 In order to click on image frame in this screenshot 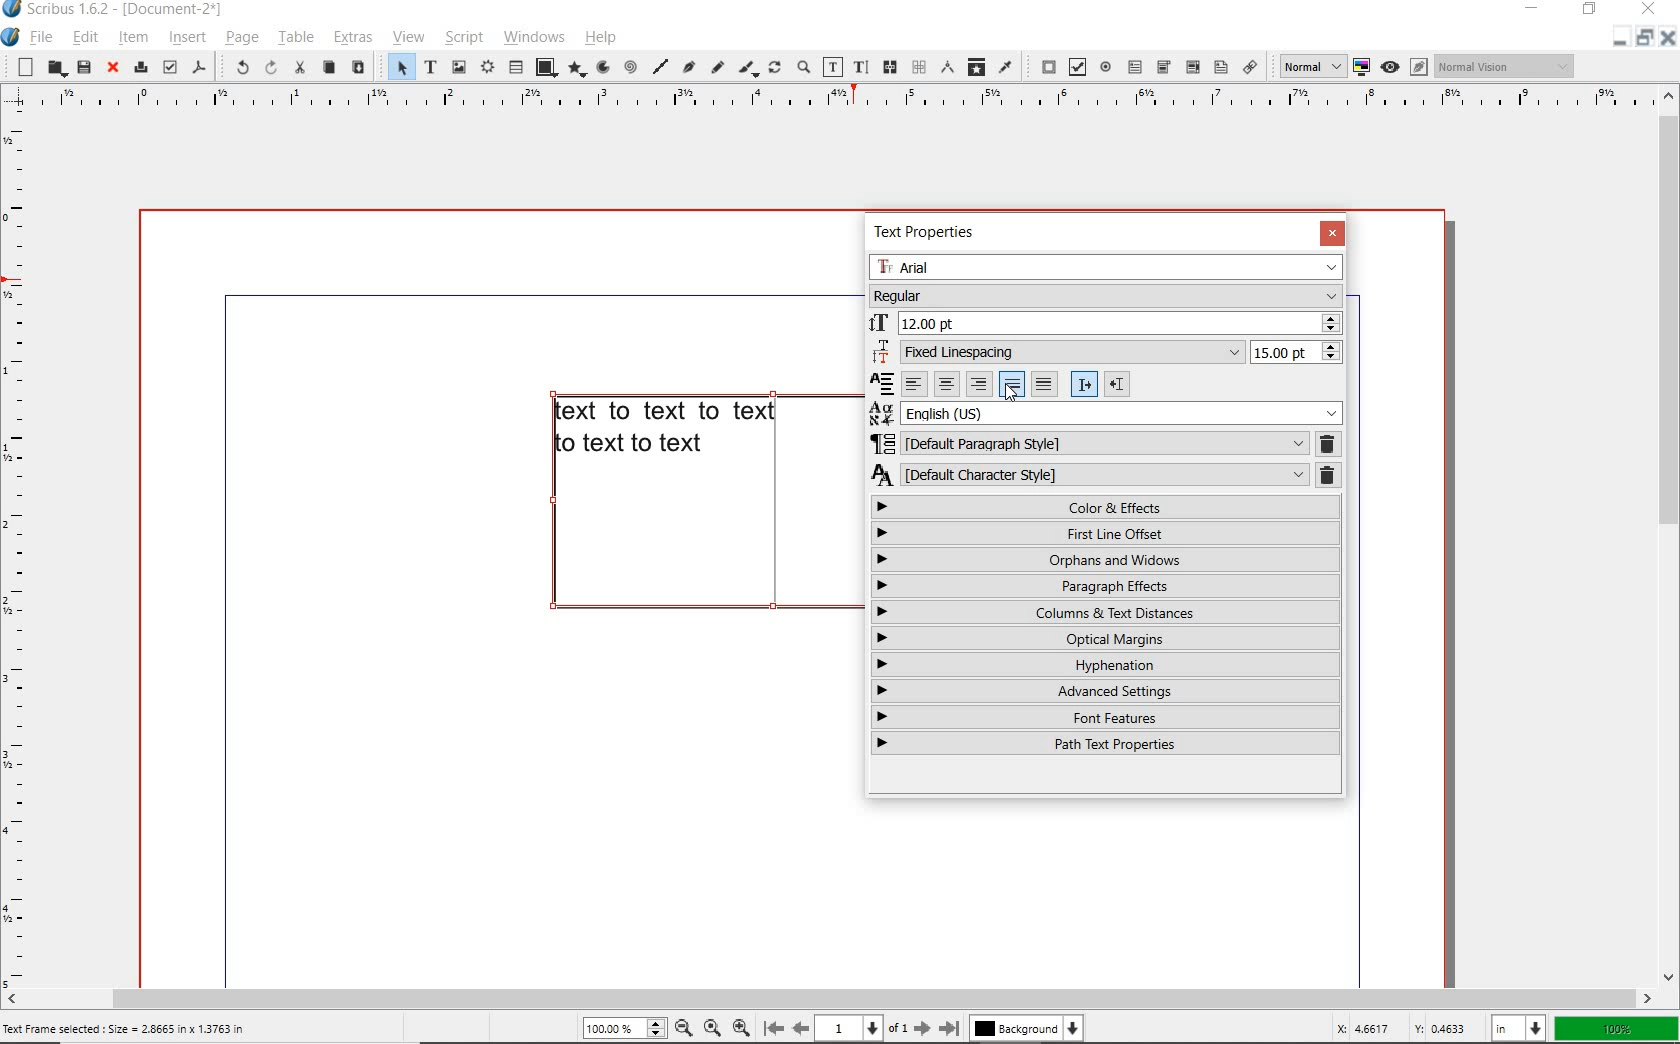, I will do `click(458, 67)`.